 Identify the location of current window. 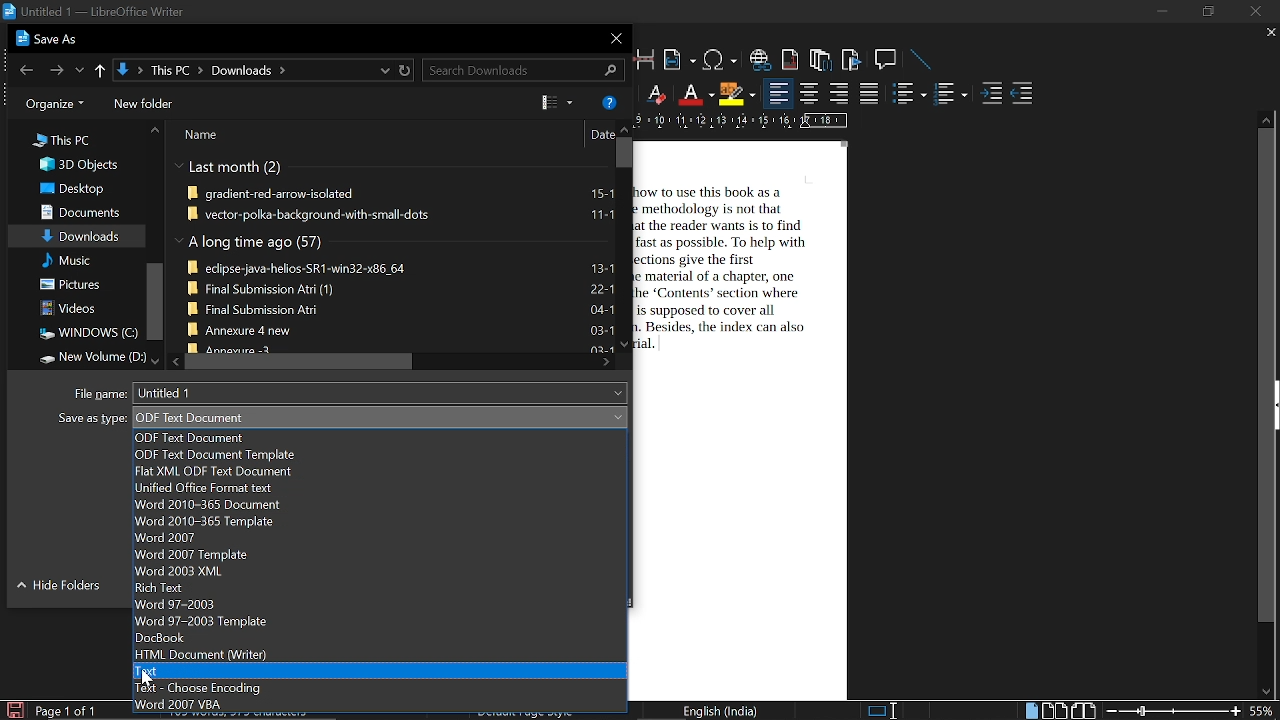
(50, 39).